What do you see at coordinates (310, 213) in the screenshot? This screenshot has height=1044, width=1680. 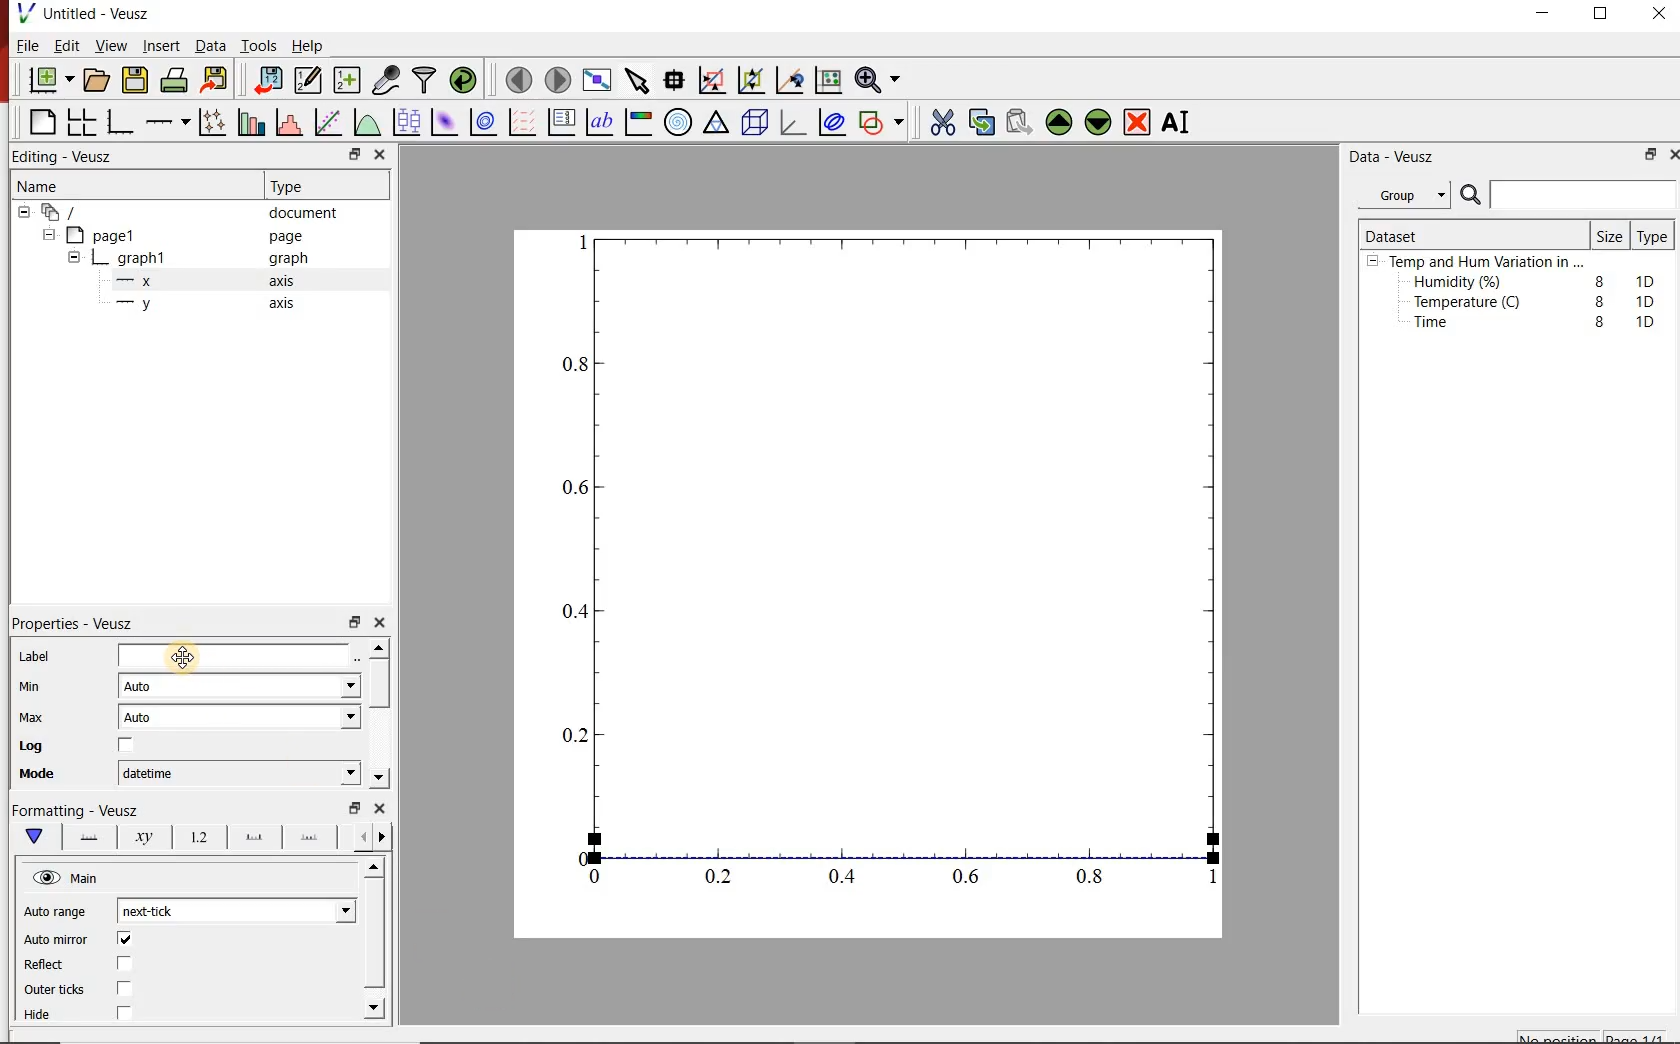 I see `document` at bounding box center [310, 213].